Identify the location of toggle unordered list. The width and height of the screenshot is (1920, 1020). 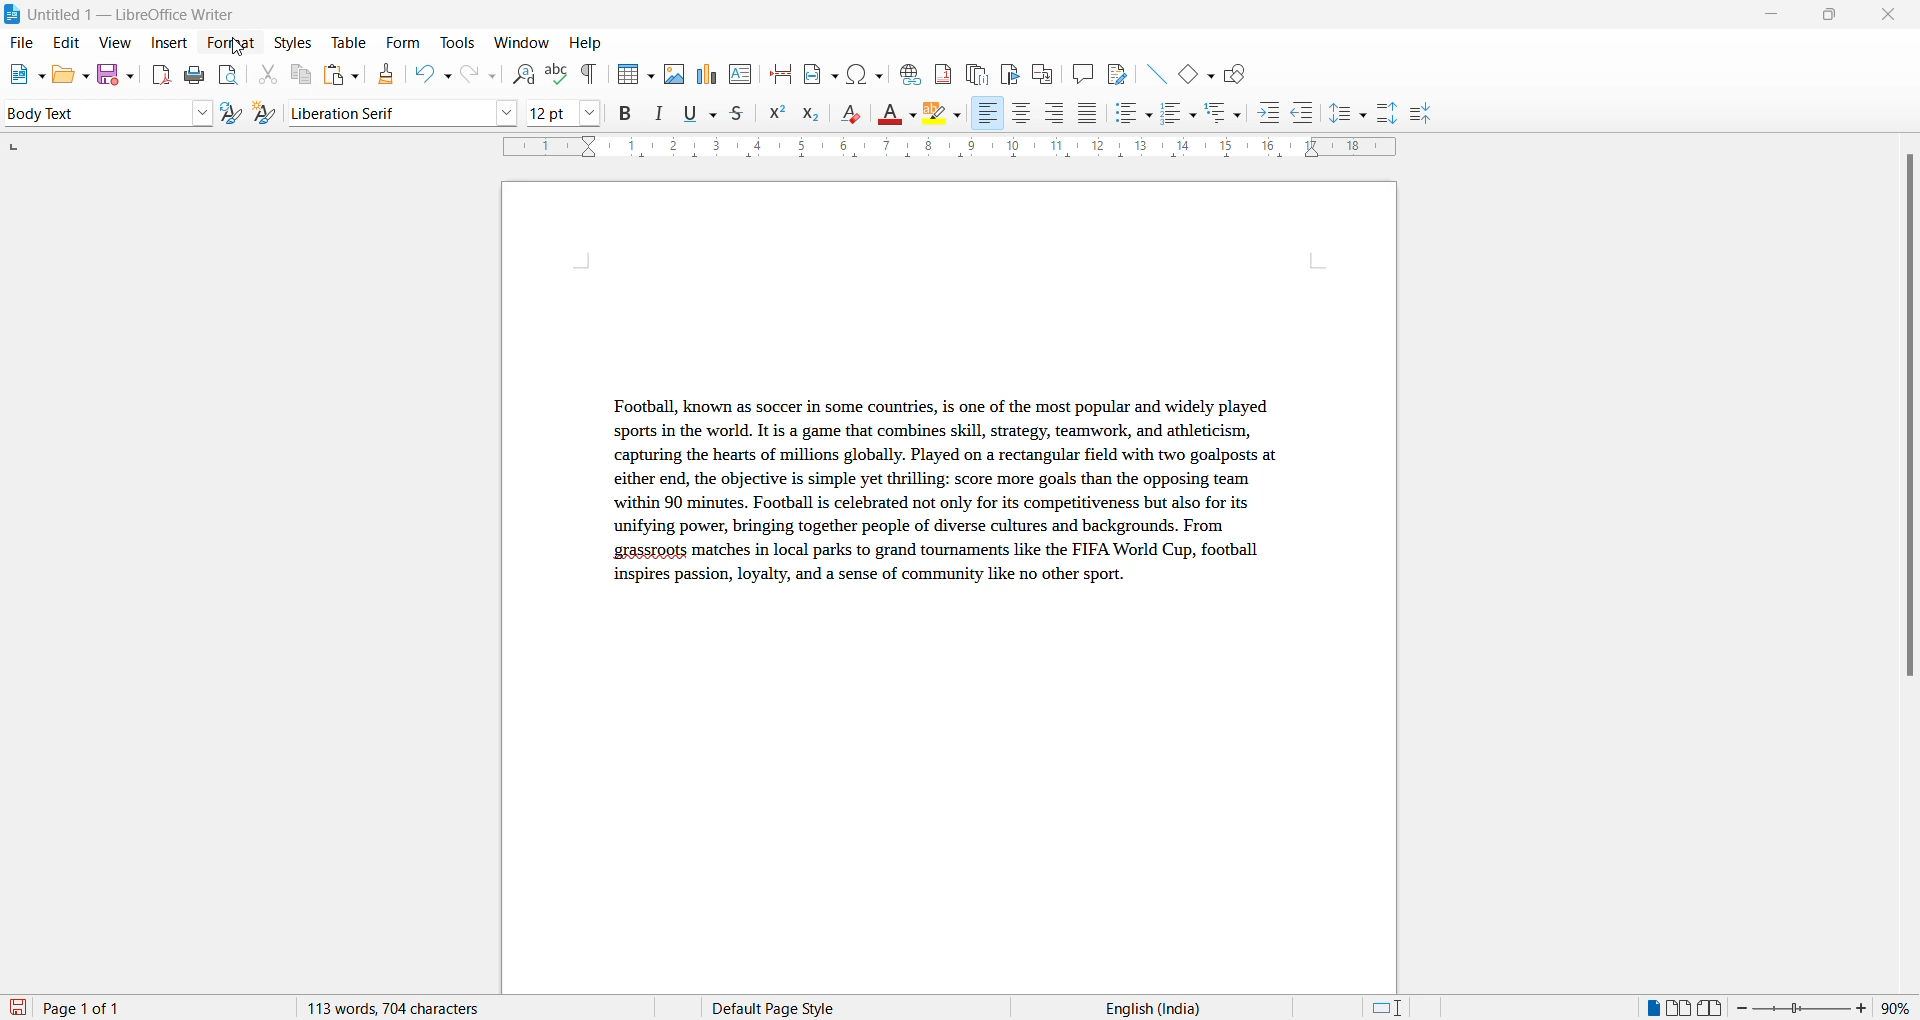
(1133, 113).